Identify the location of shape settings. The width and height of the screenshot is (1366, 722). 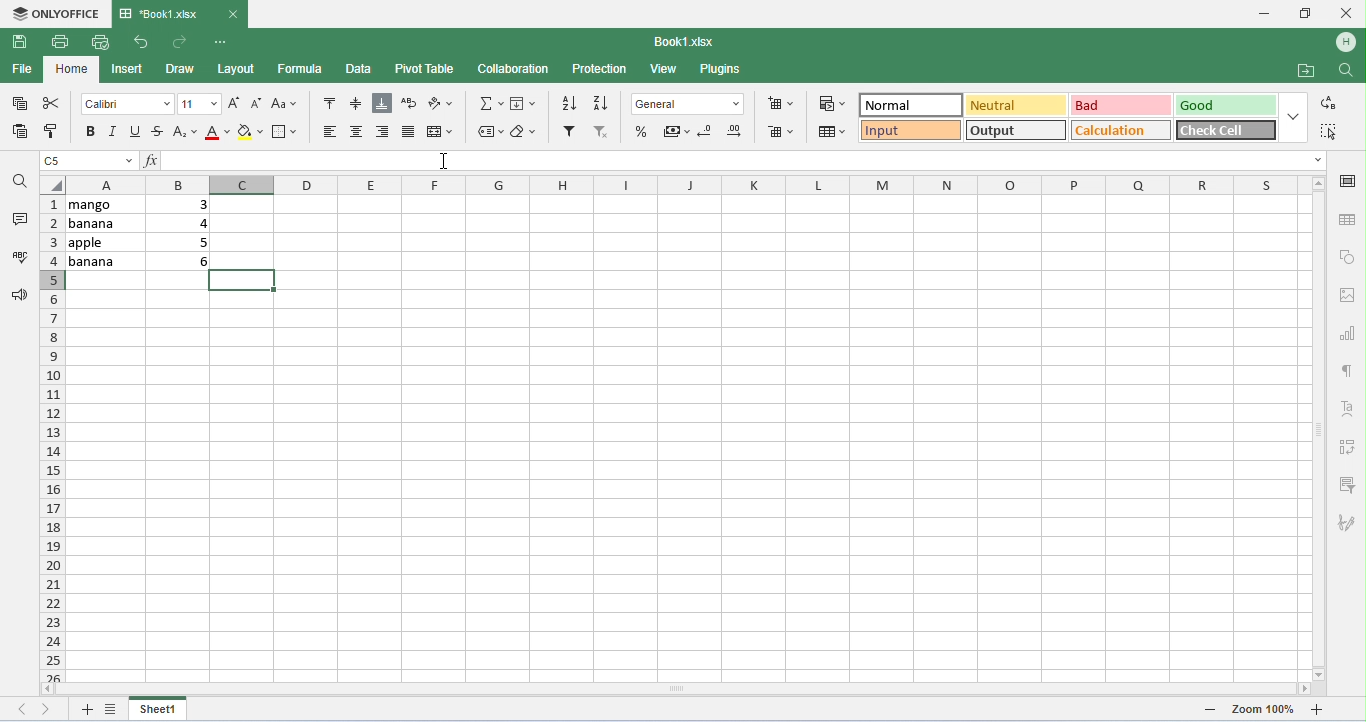
(1349, 258).